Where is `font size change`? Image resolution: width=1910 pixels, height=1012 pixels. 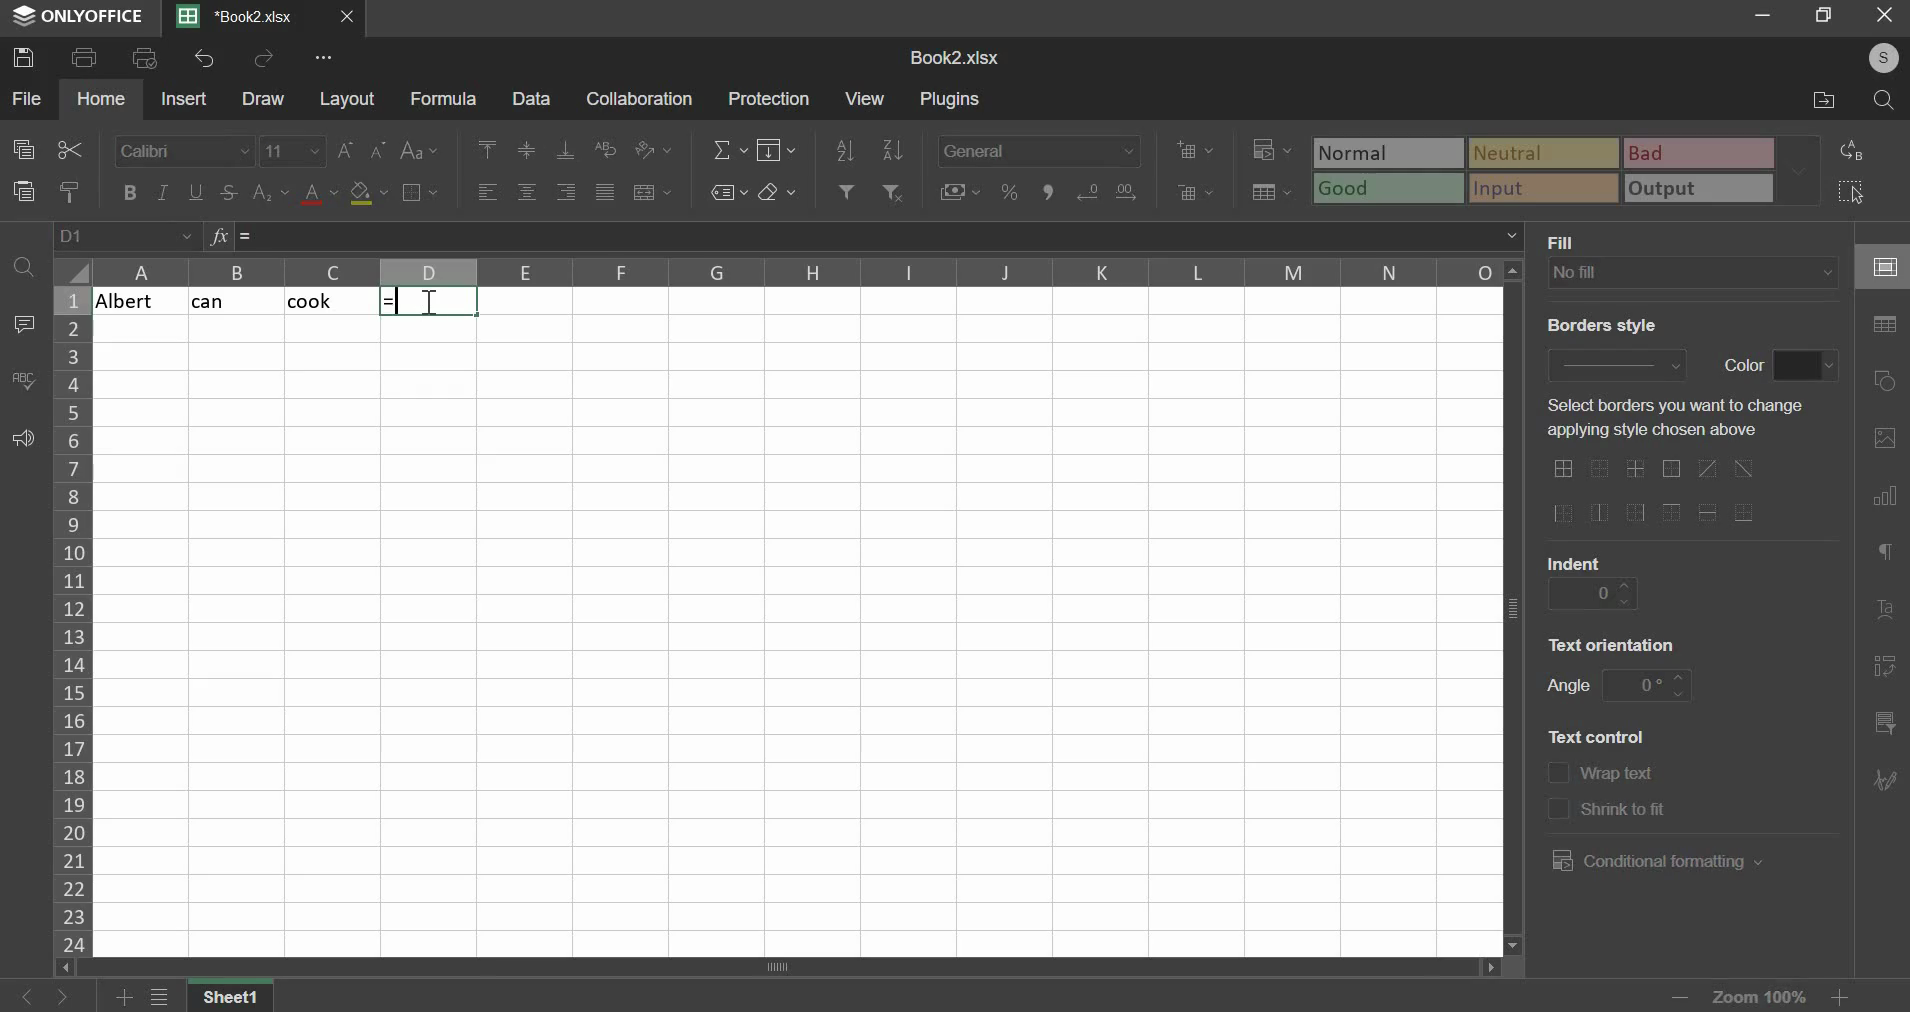
font size change is located at coordinates (364, 150).